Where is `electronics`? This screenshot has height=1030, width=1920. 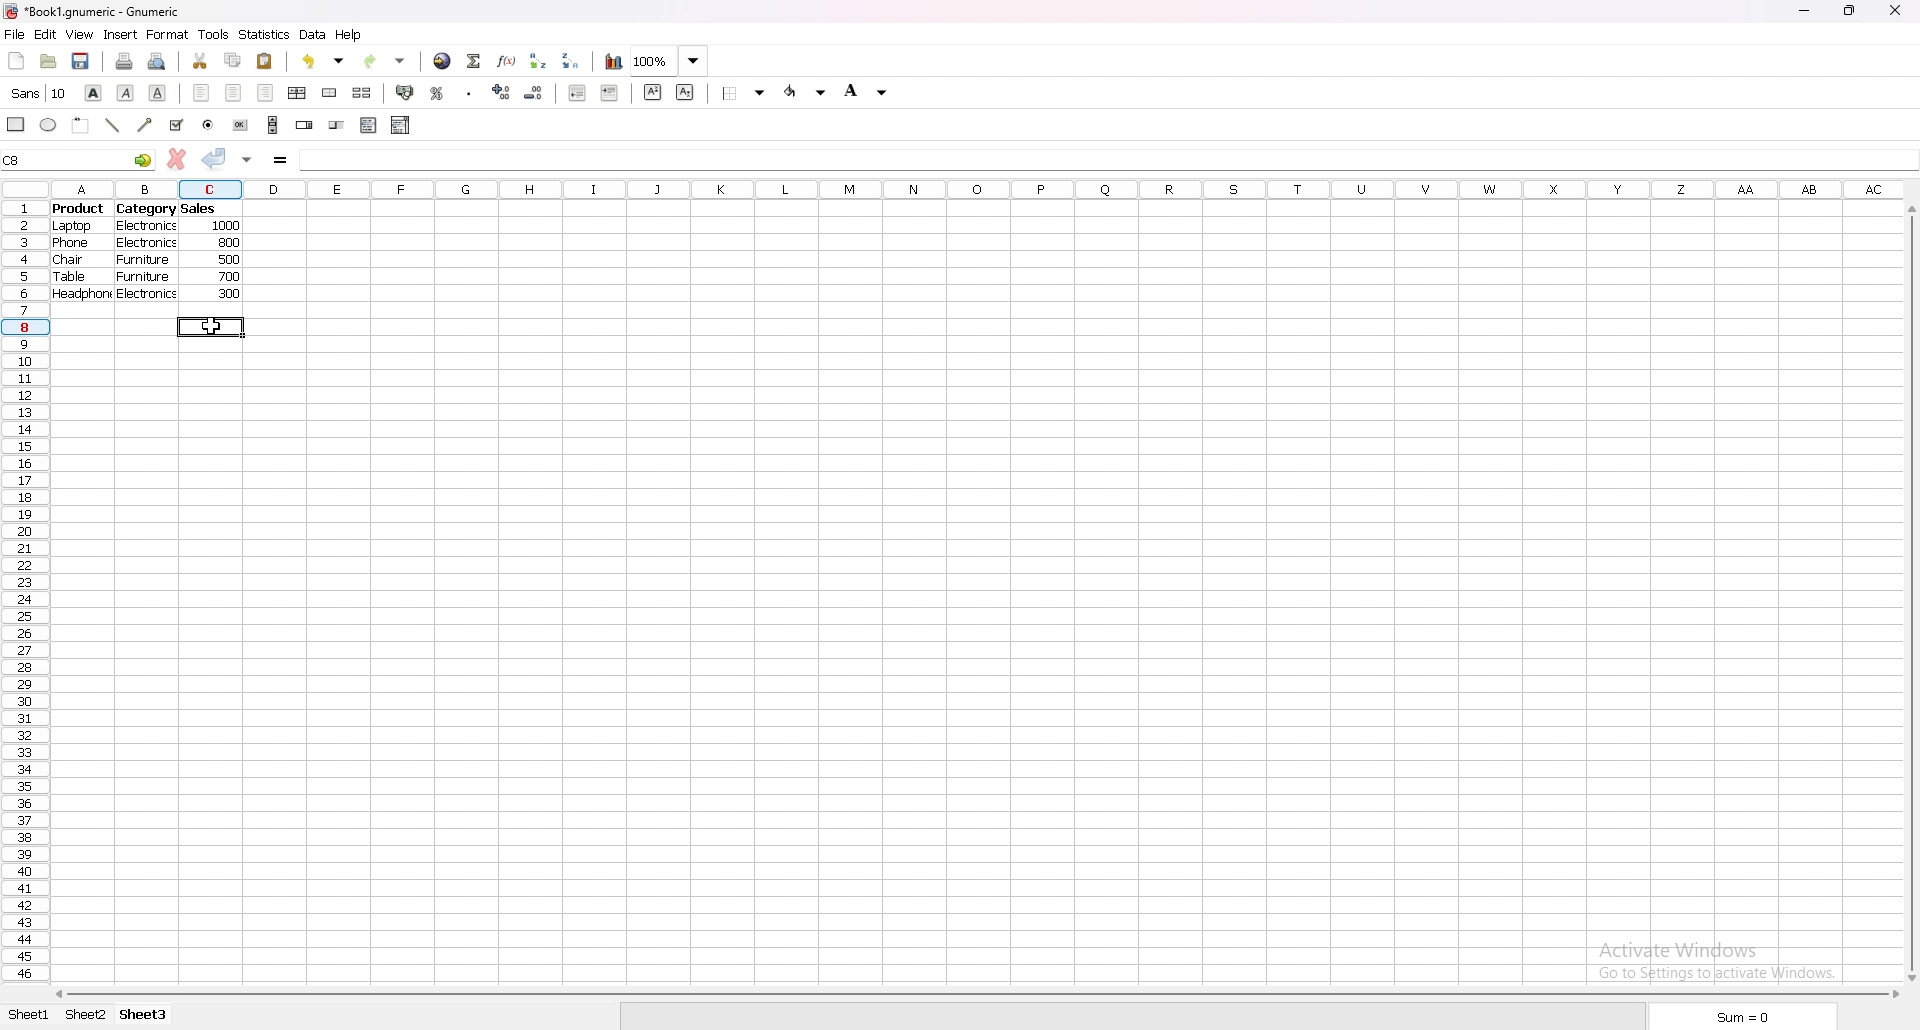
electronics is located at coordinates (147, 225).